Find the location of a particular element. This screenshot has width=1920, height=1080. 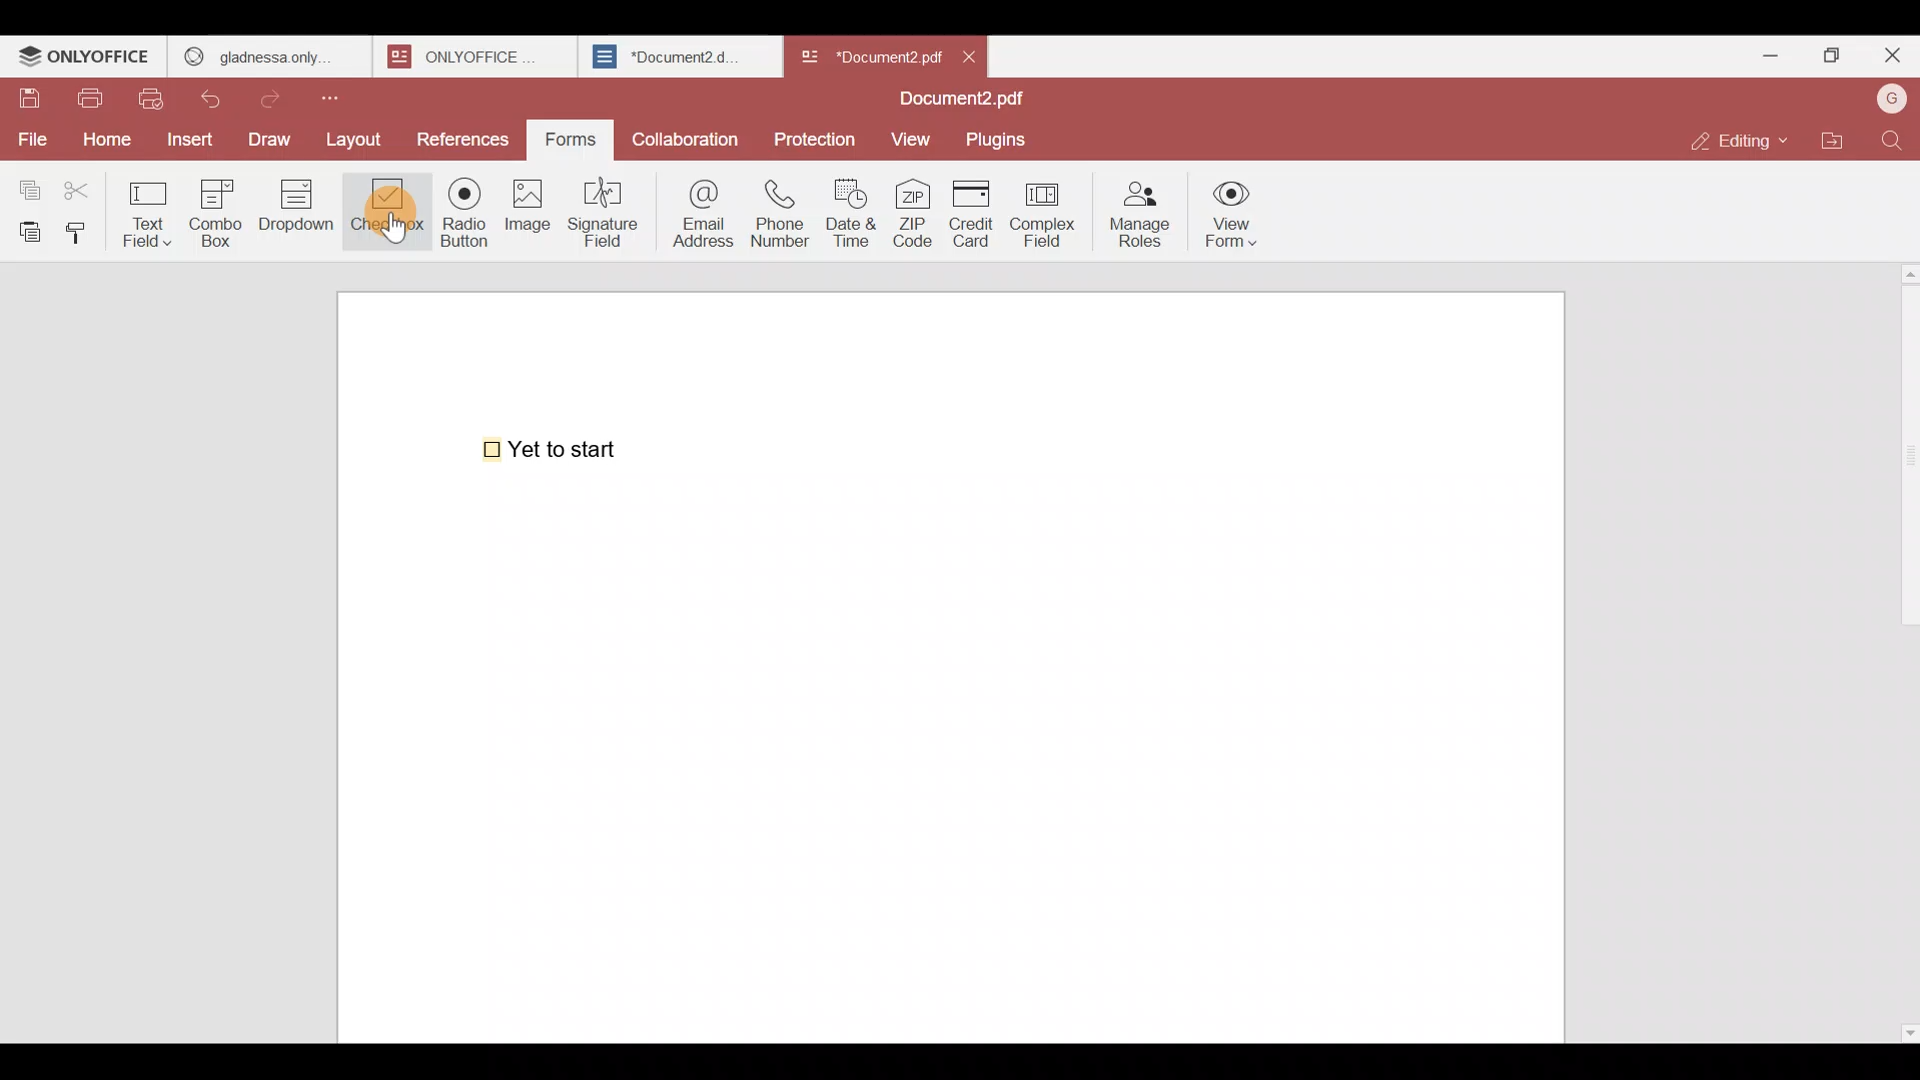

Minimize is located at coordinates (1762, 52).